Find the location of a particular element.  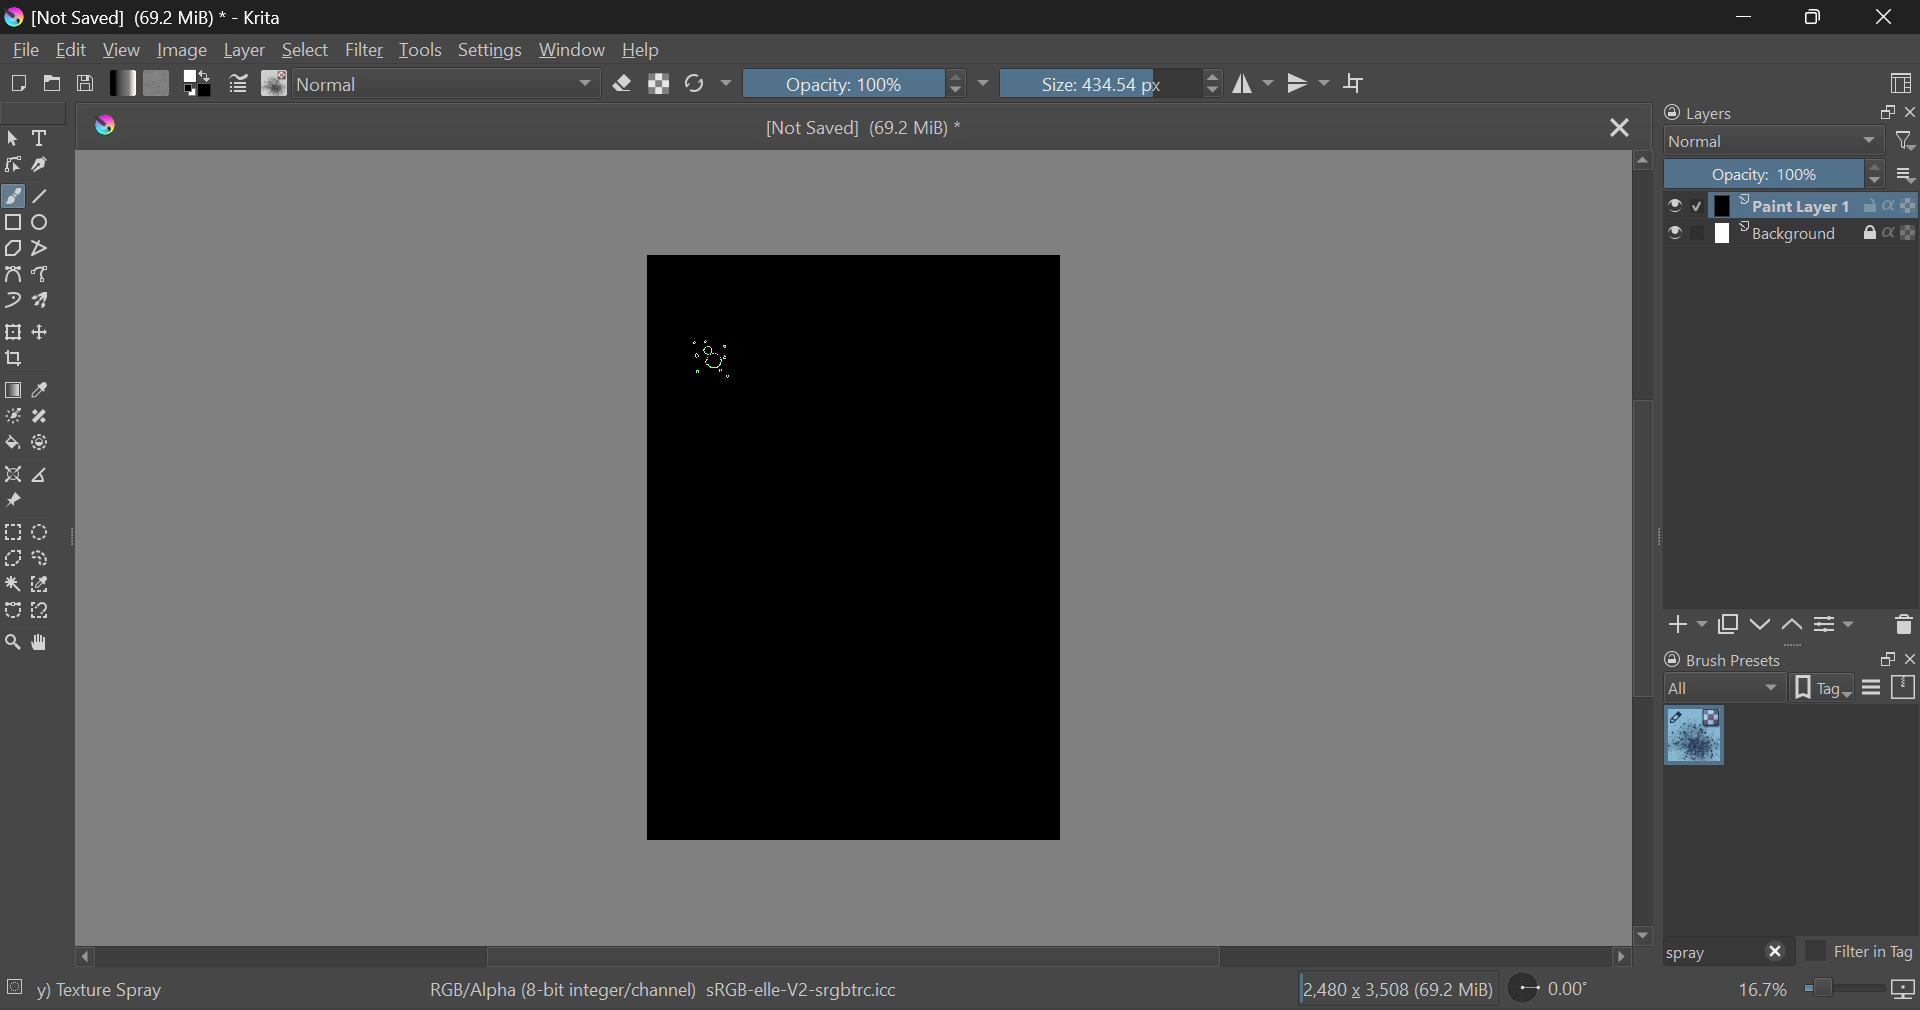

Delete Layer is located at coordinates (1901, 623).